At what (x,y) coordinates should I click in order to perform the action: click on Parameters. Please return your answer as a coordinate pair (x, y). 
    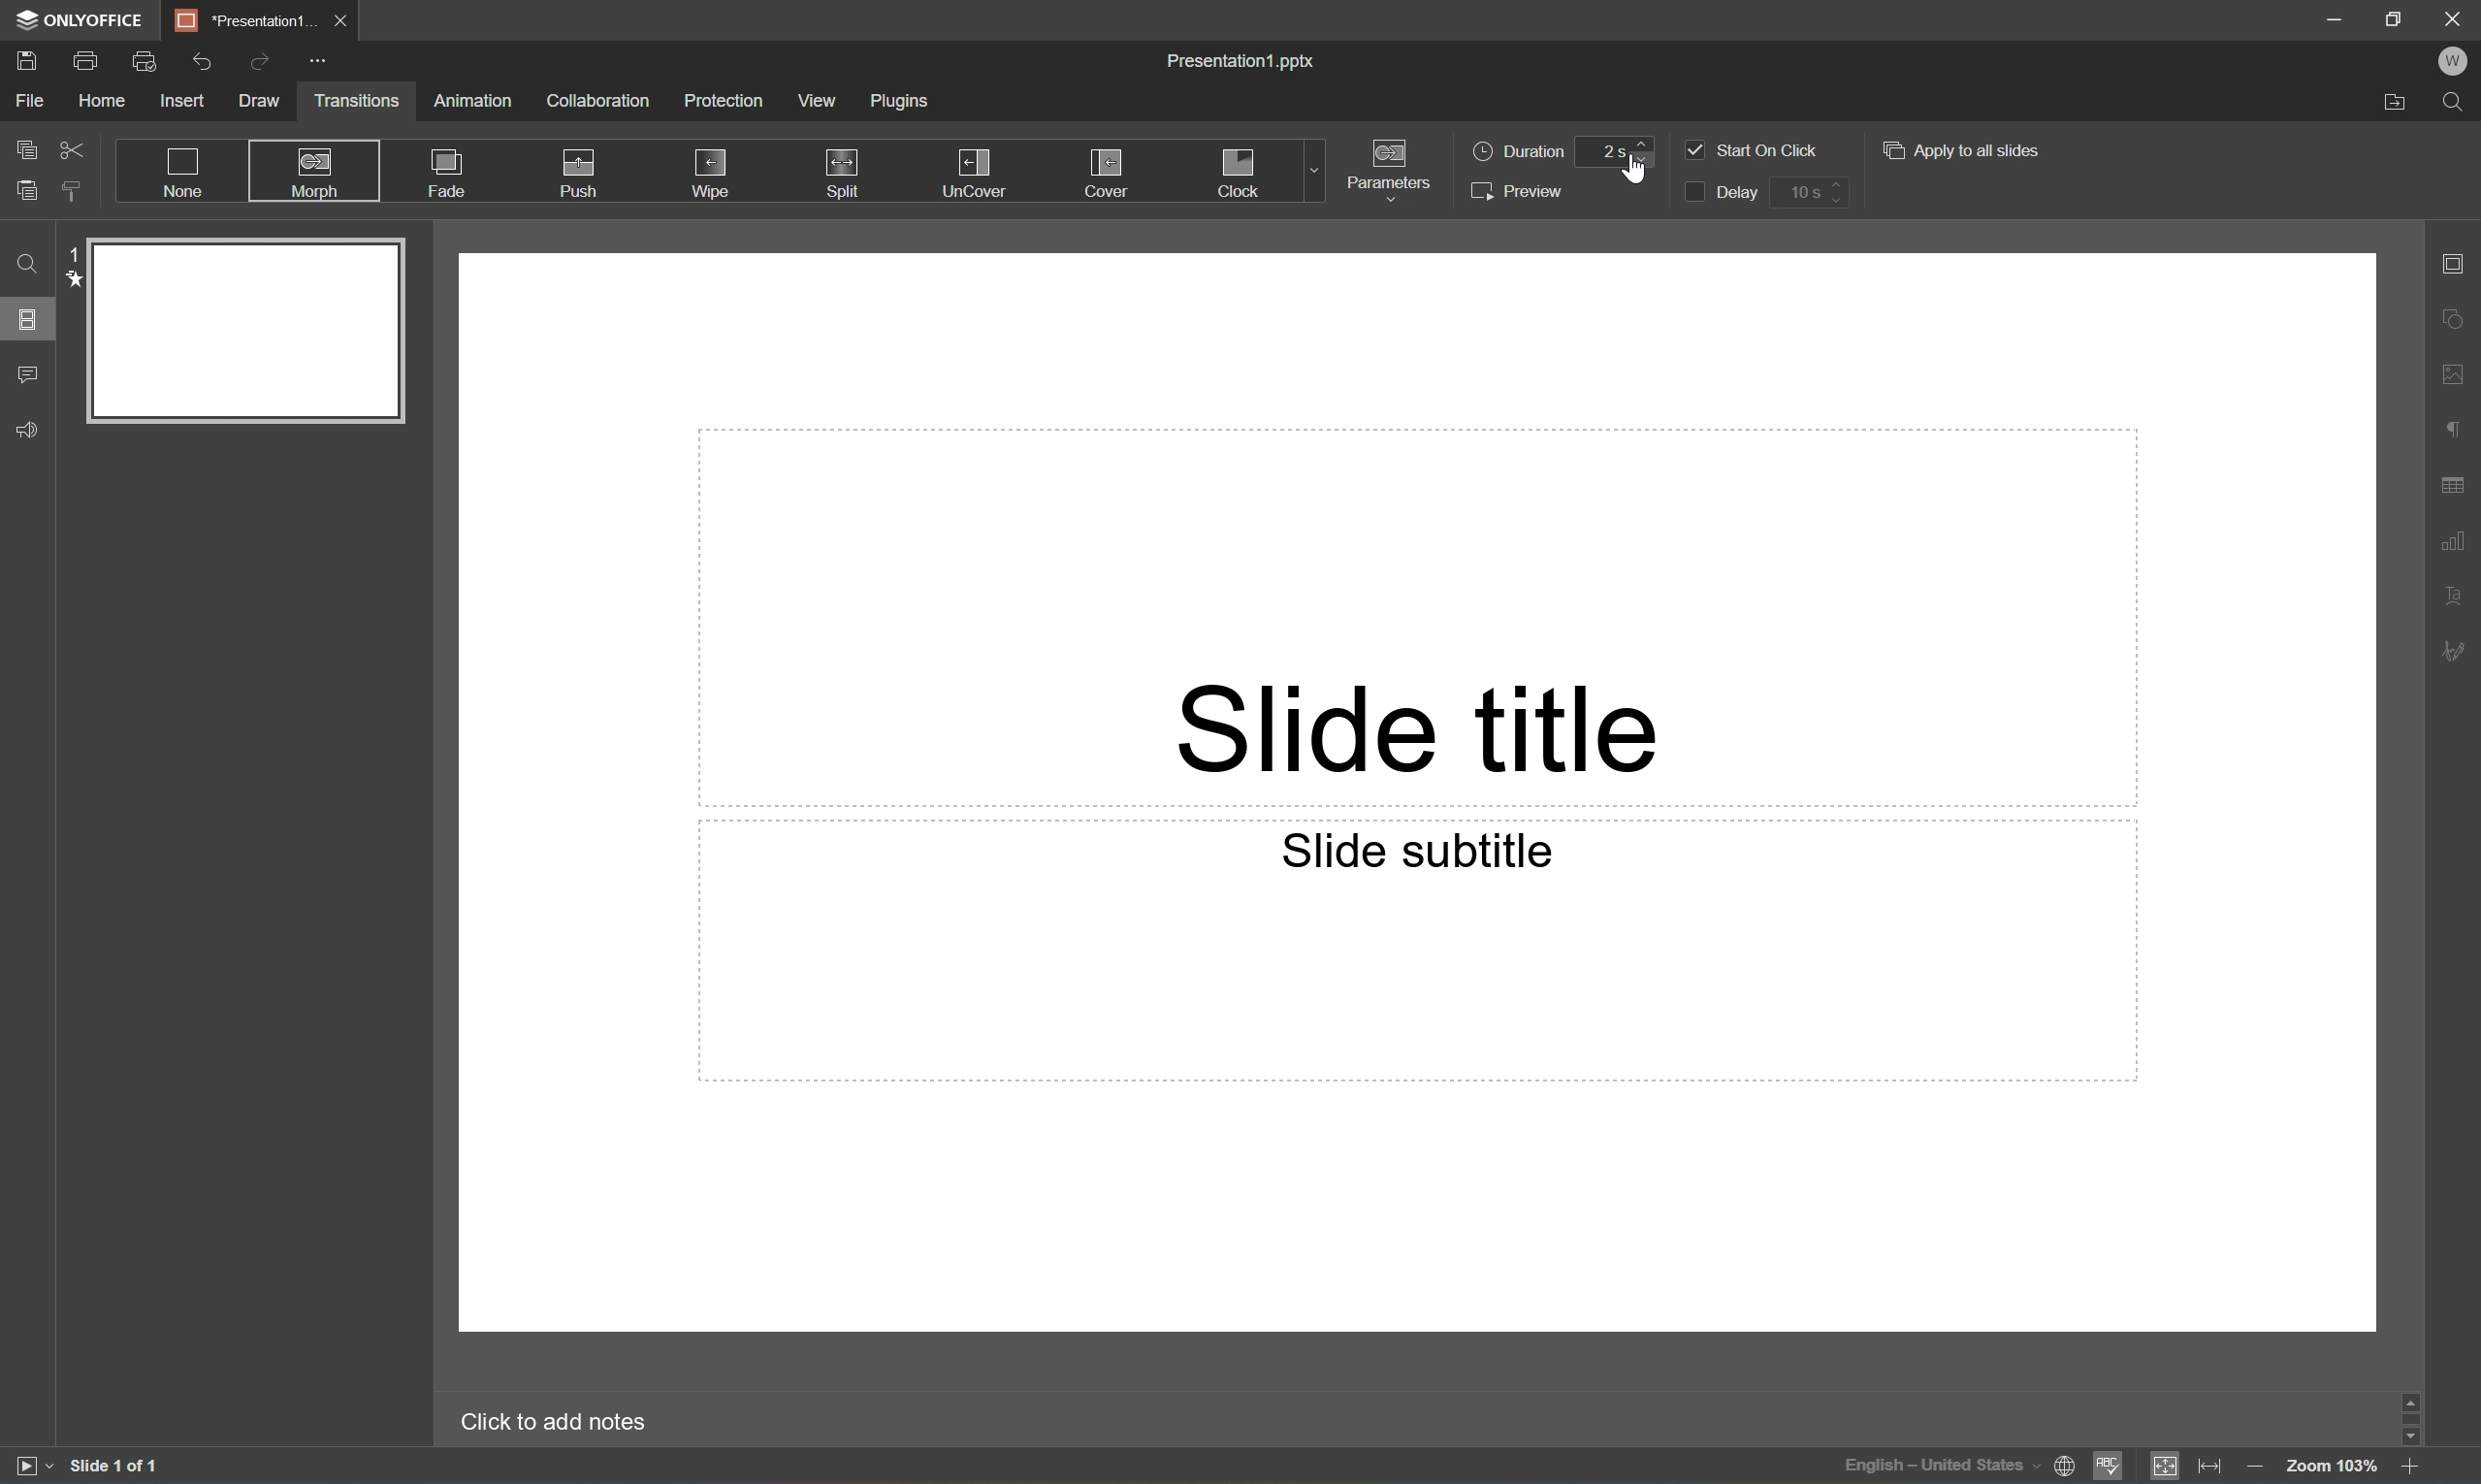
    Looking at the image, I should click on (1390, 165).